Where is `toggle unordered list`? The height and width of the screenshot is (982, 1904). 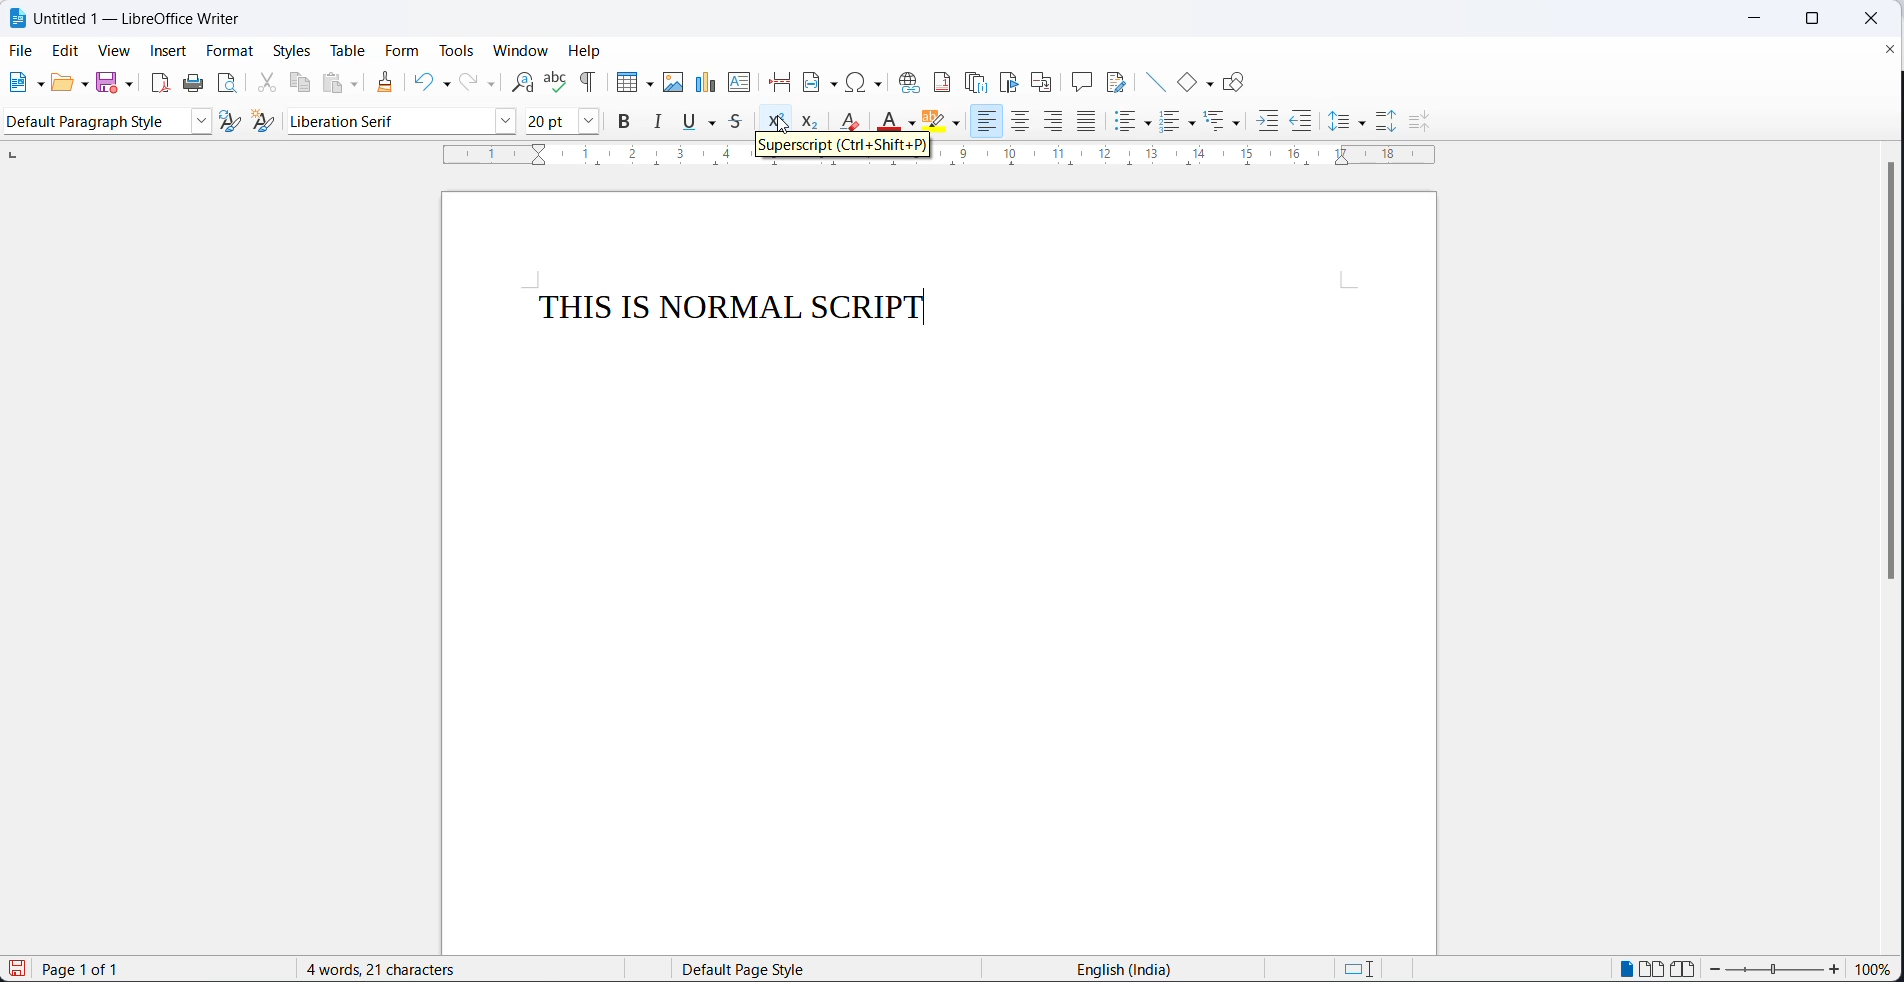 toggle unordered list is located at coordinates (1123, 125).